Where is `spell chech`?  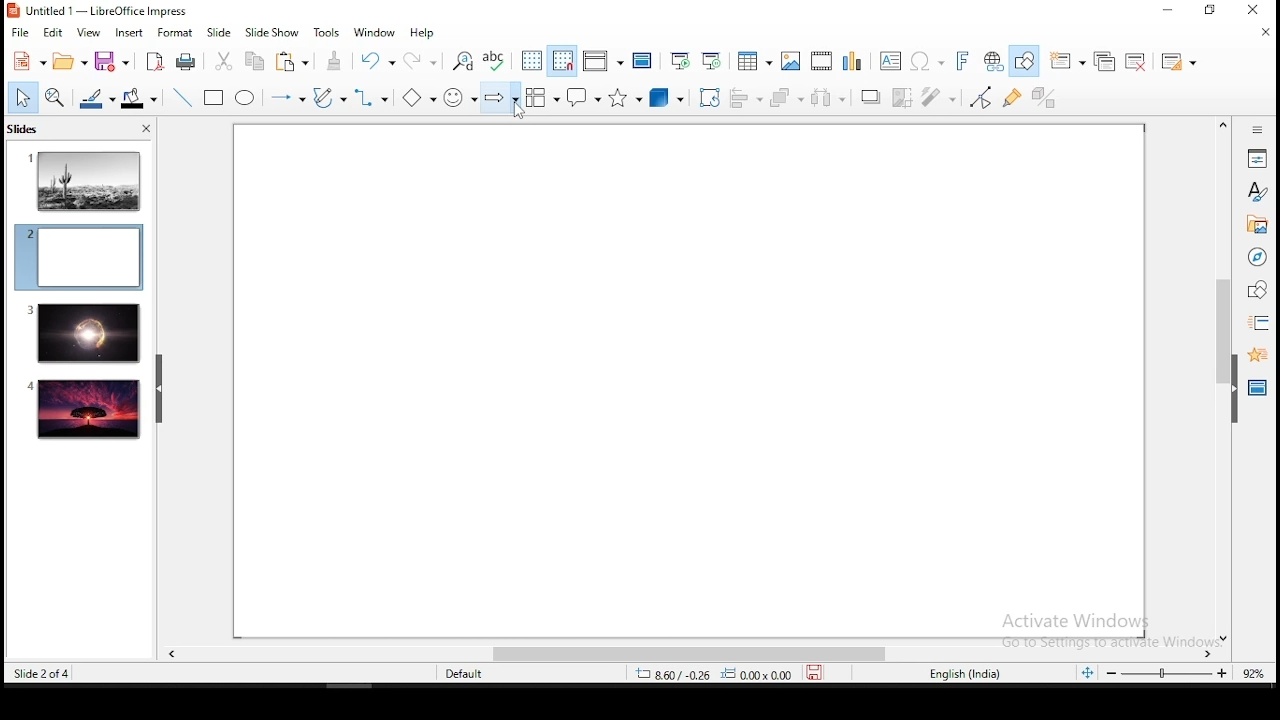
spell chech is located at coordinates (492, 59).